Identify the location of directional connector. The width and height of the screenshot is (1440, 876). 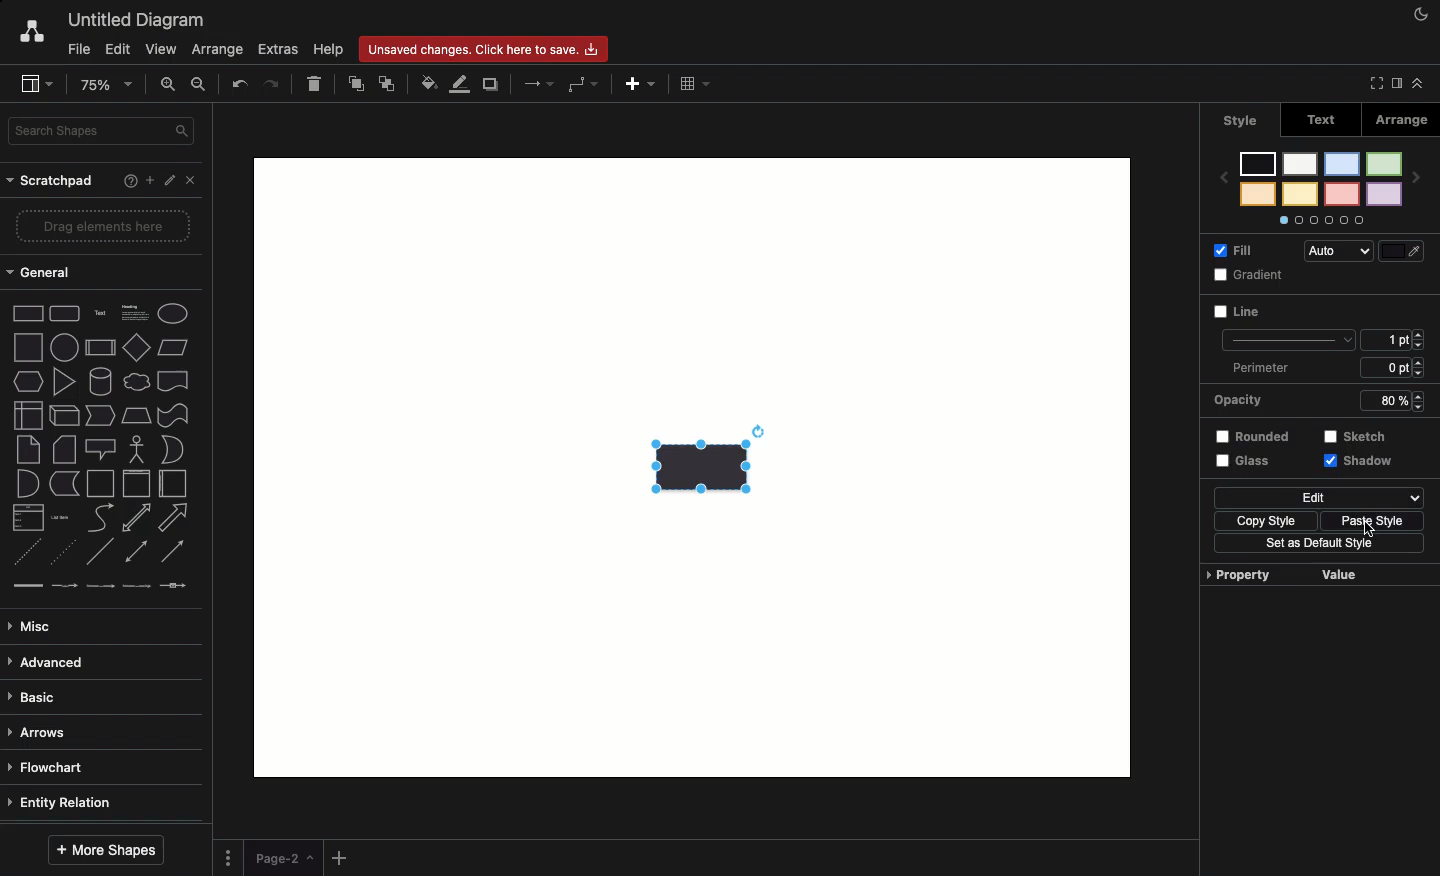
(173, 550).